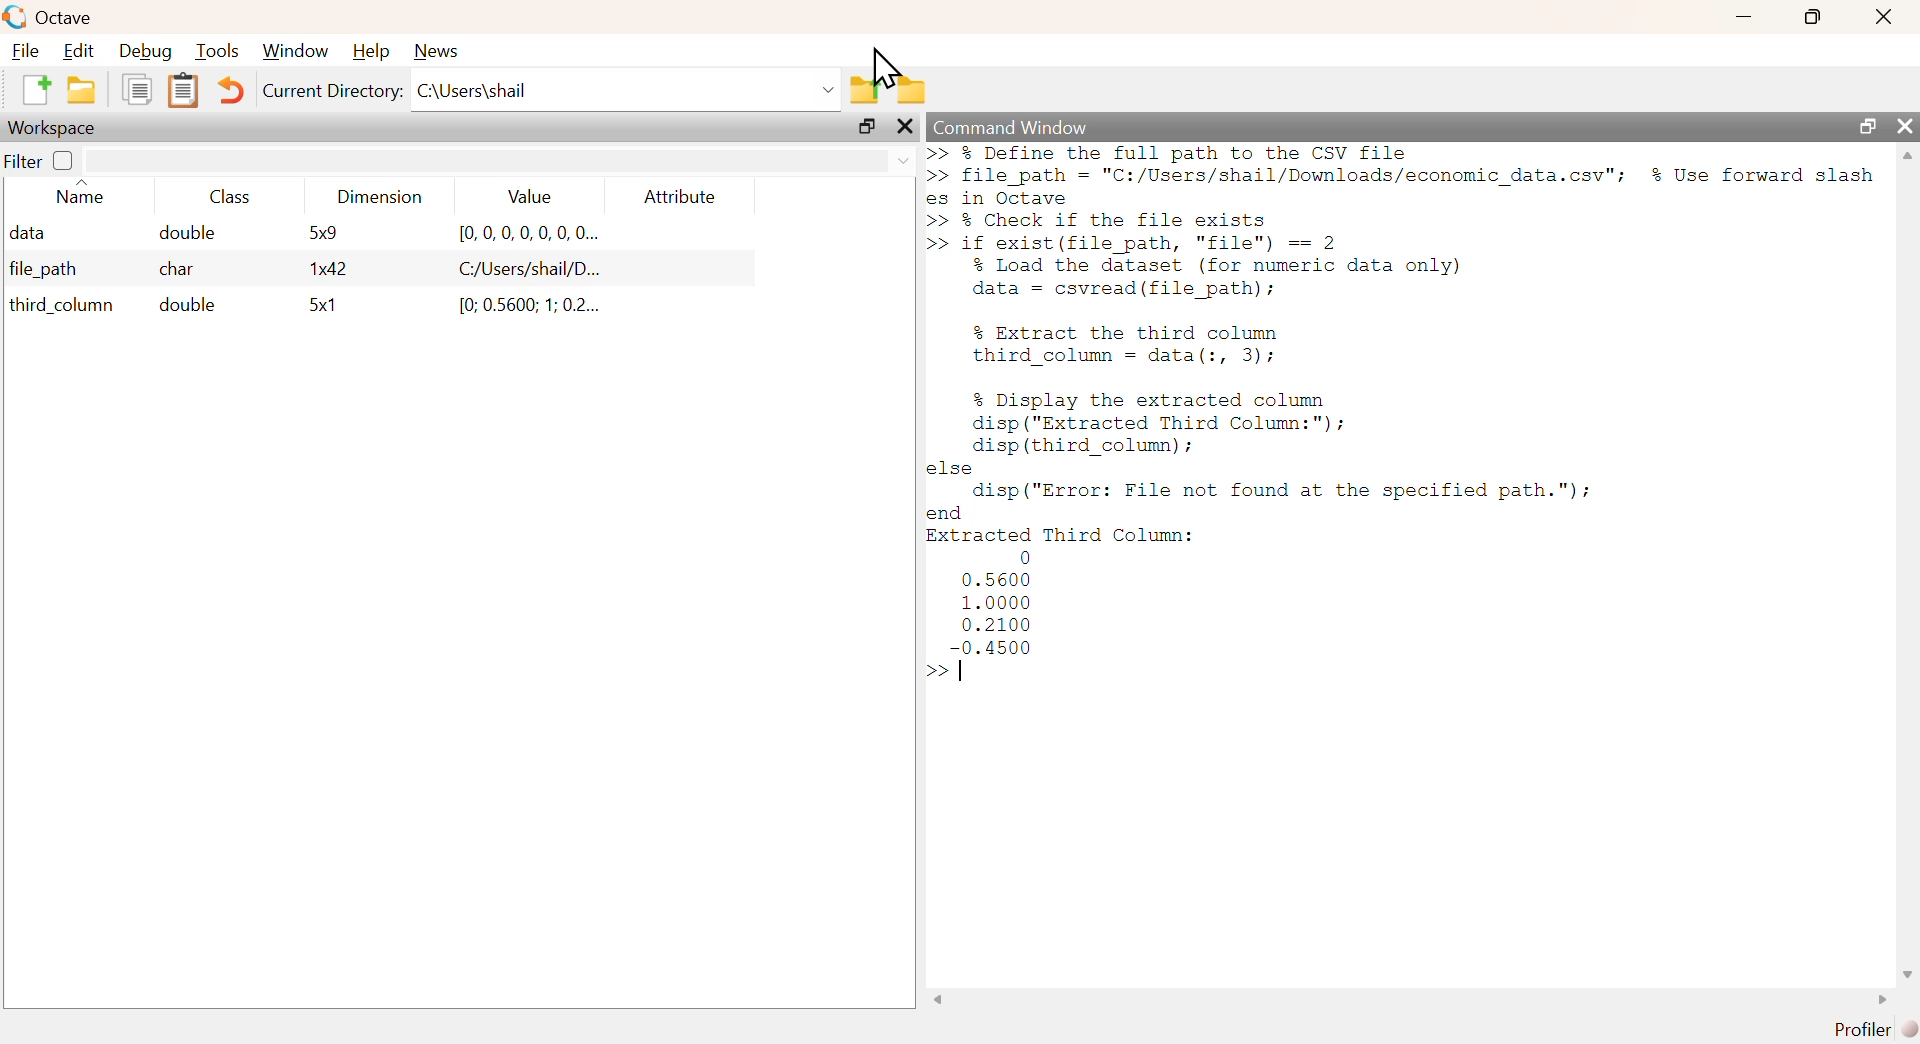  I want to click on Window, so click(296, 50).